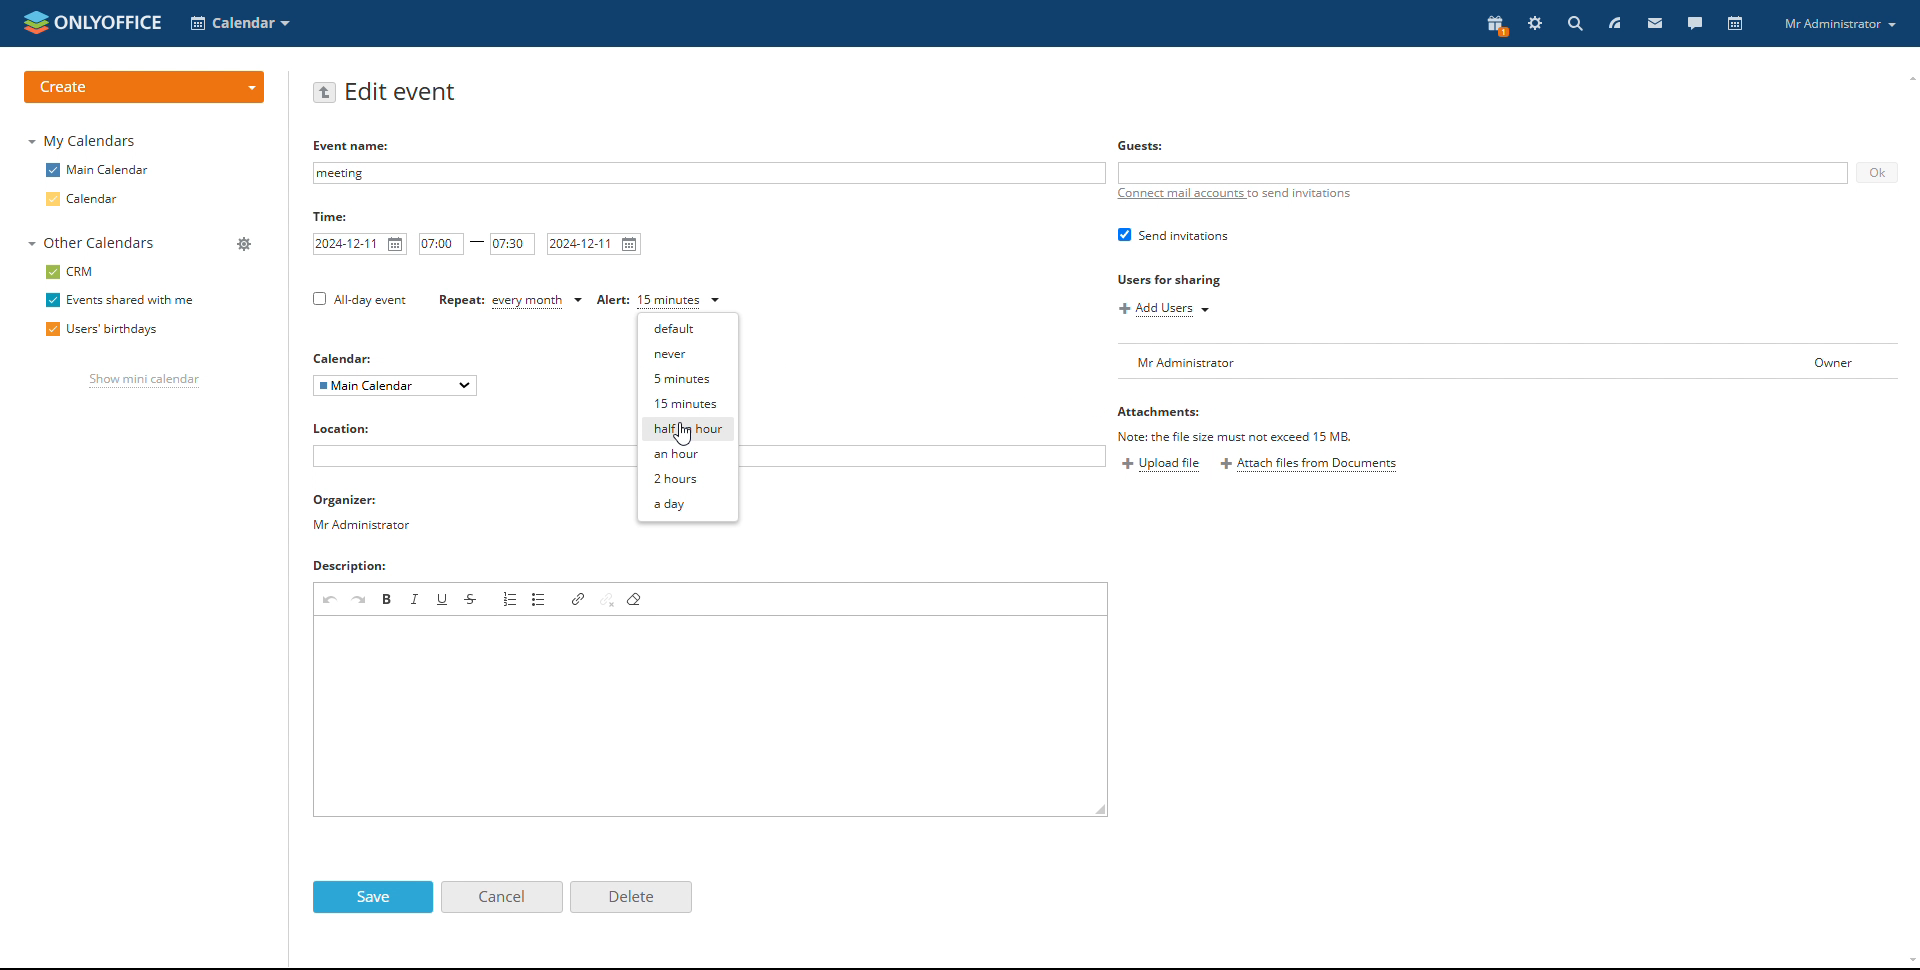 The height and width of the screenshot is (970, 1920). What do you see at coordinates (595, 244) in the screenshot?
I see `end date` at bounding box center [595, 244].